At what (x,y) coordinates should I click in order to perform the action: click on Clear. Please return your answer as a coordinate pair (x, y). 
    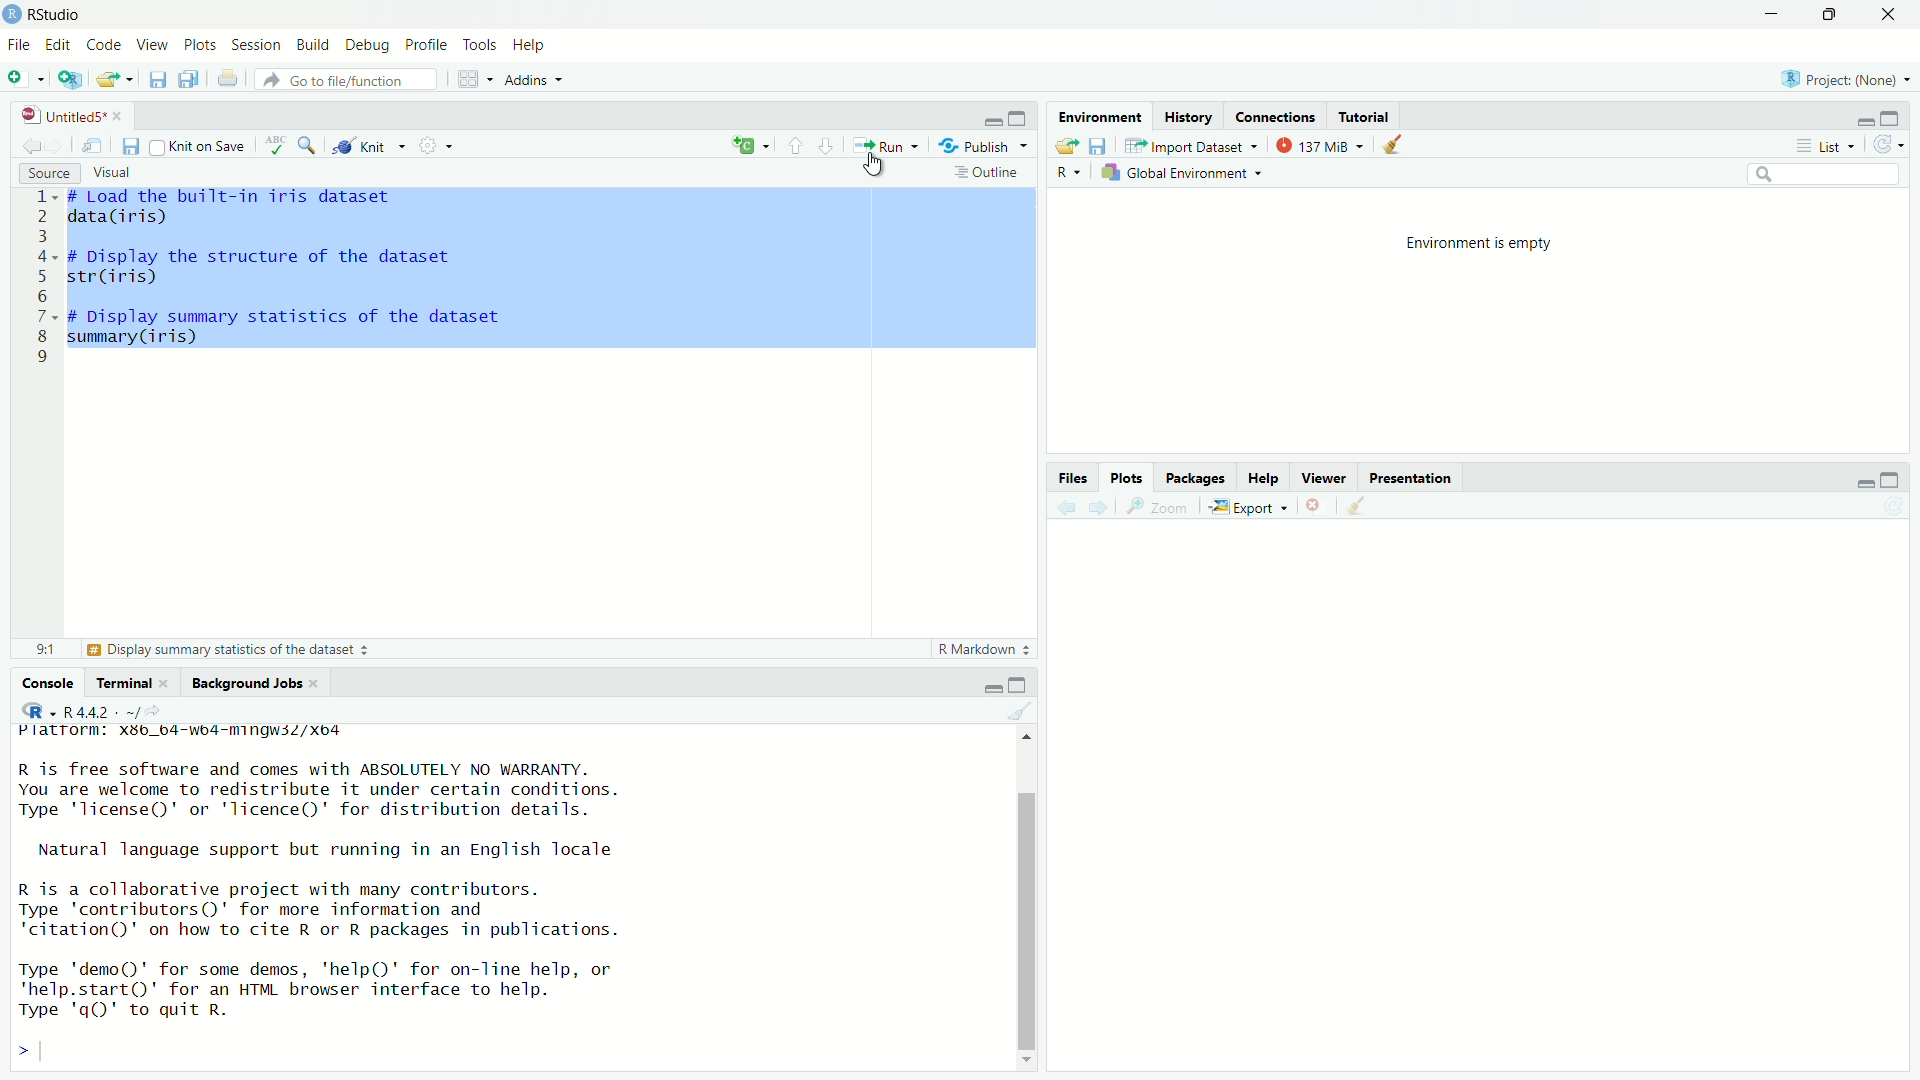
    Looking at the image, I should click on (1023, 708).